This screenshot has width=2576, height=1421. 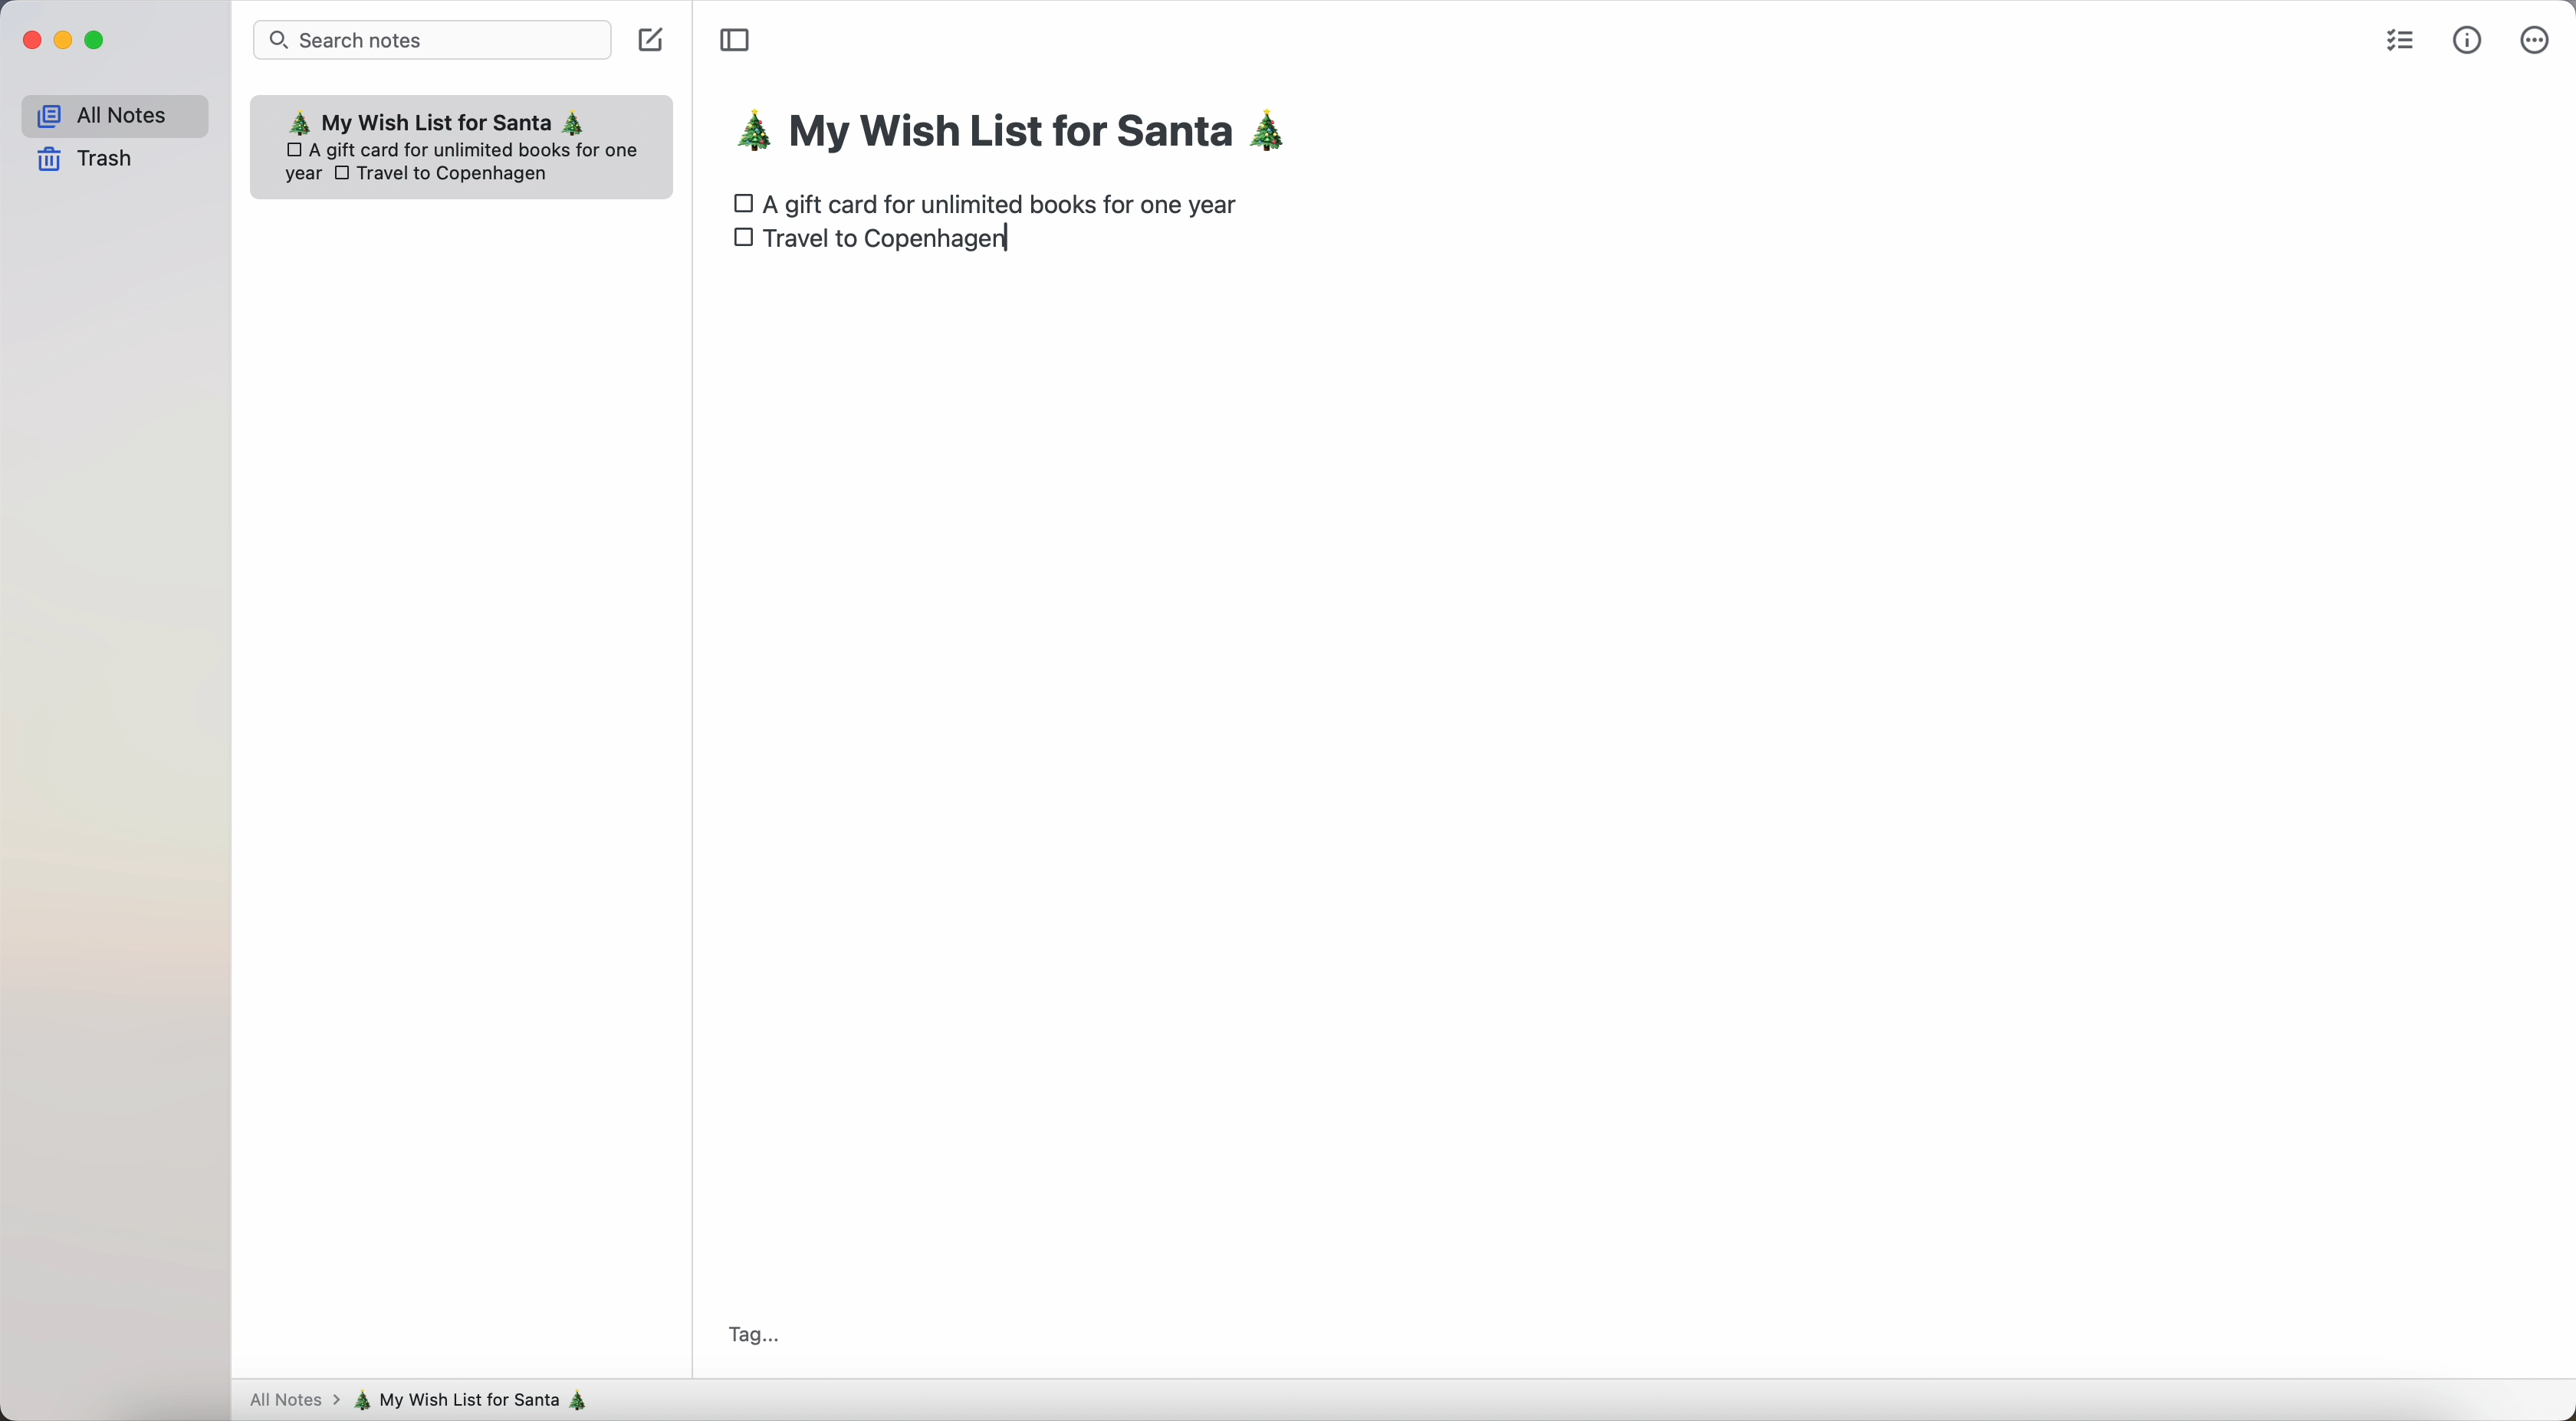 I want to click on trash, so click(x=87, y=161).